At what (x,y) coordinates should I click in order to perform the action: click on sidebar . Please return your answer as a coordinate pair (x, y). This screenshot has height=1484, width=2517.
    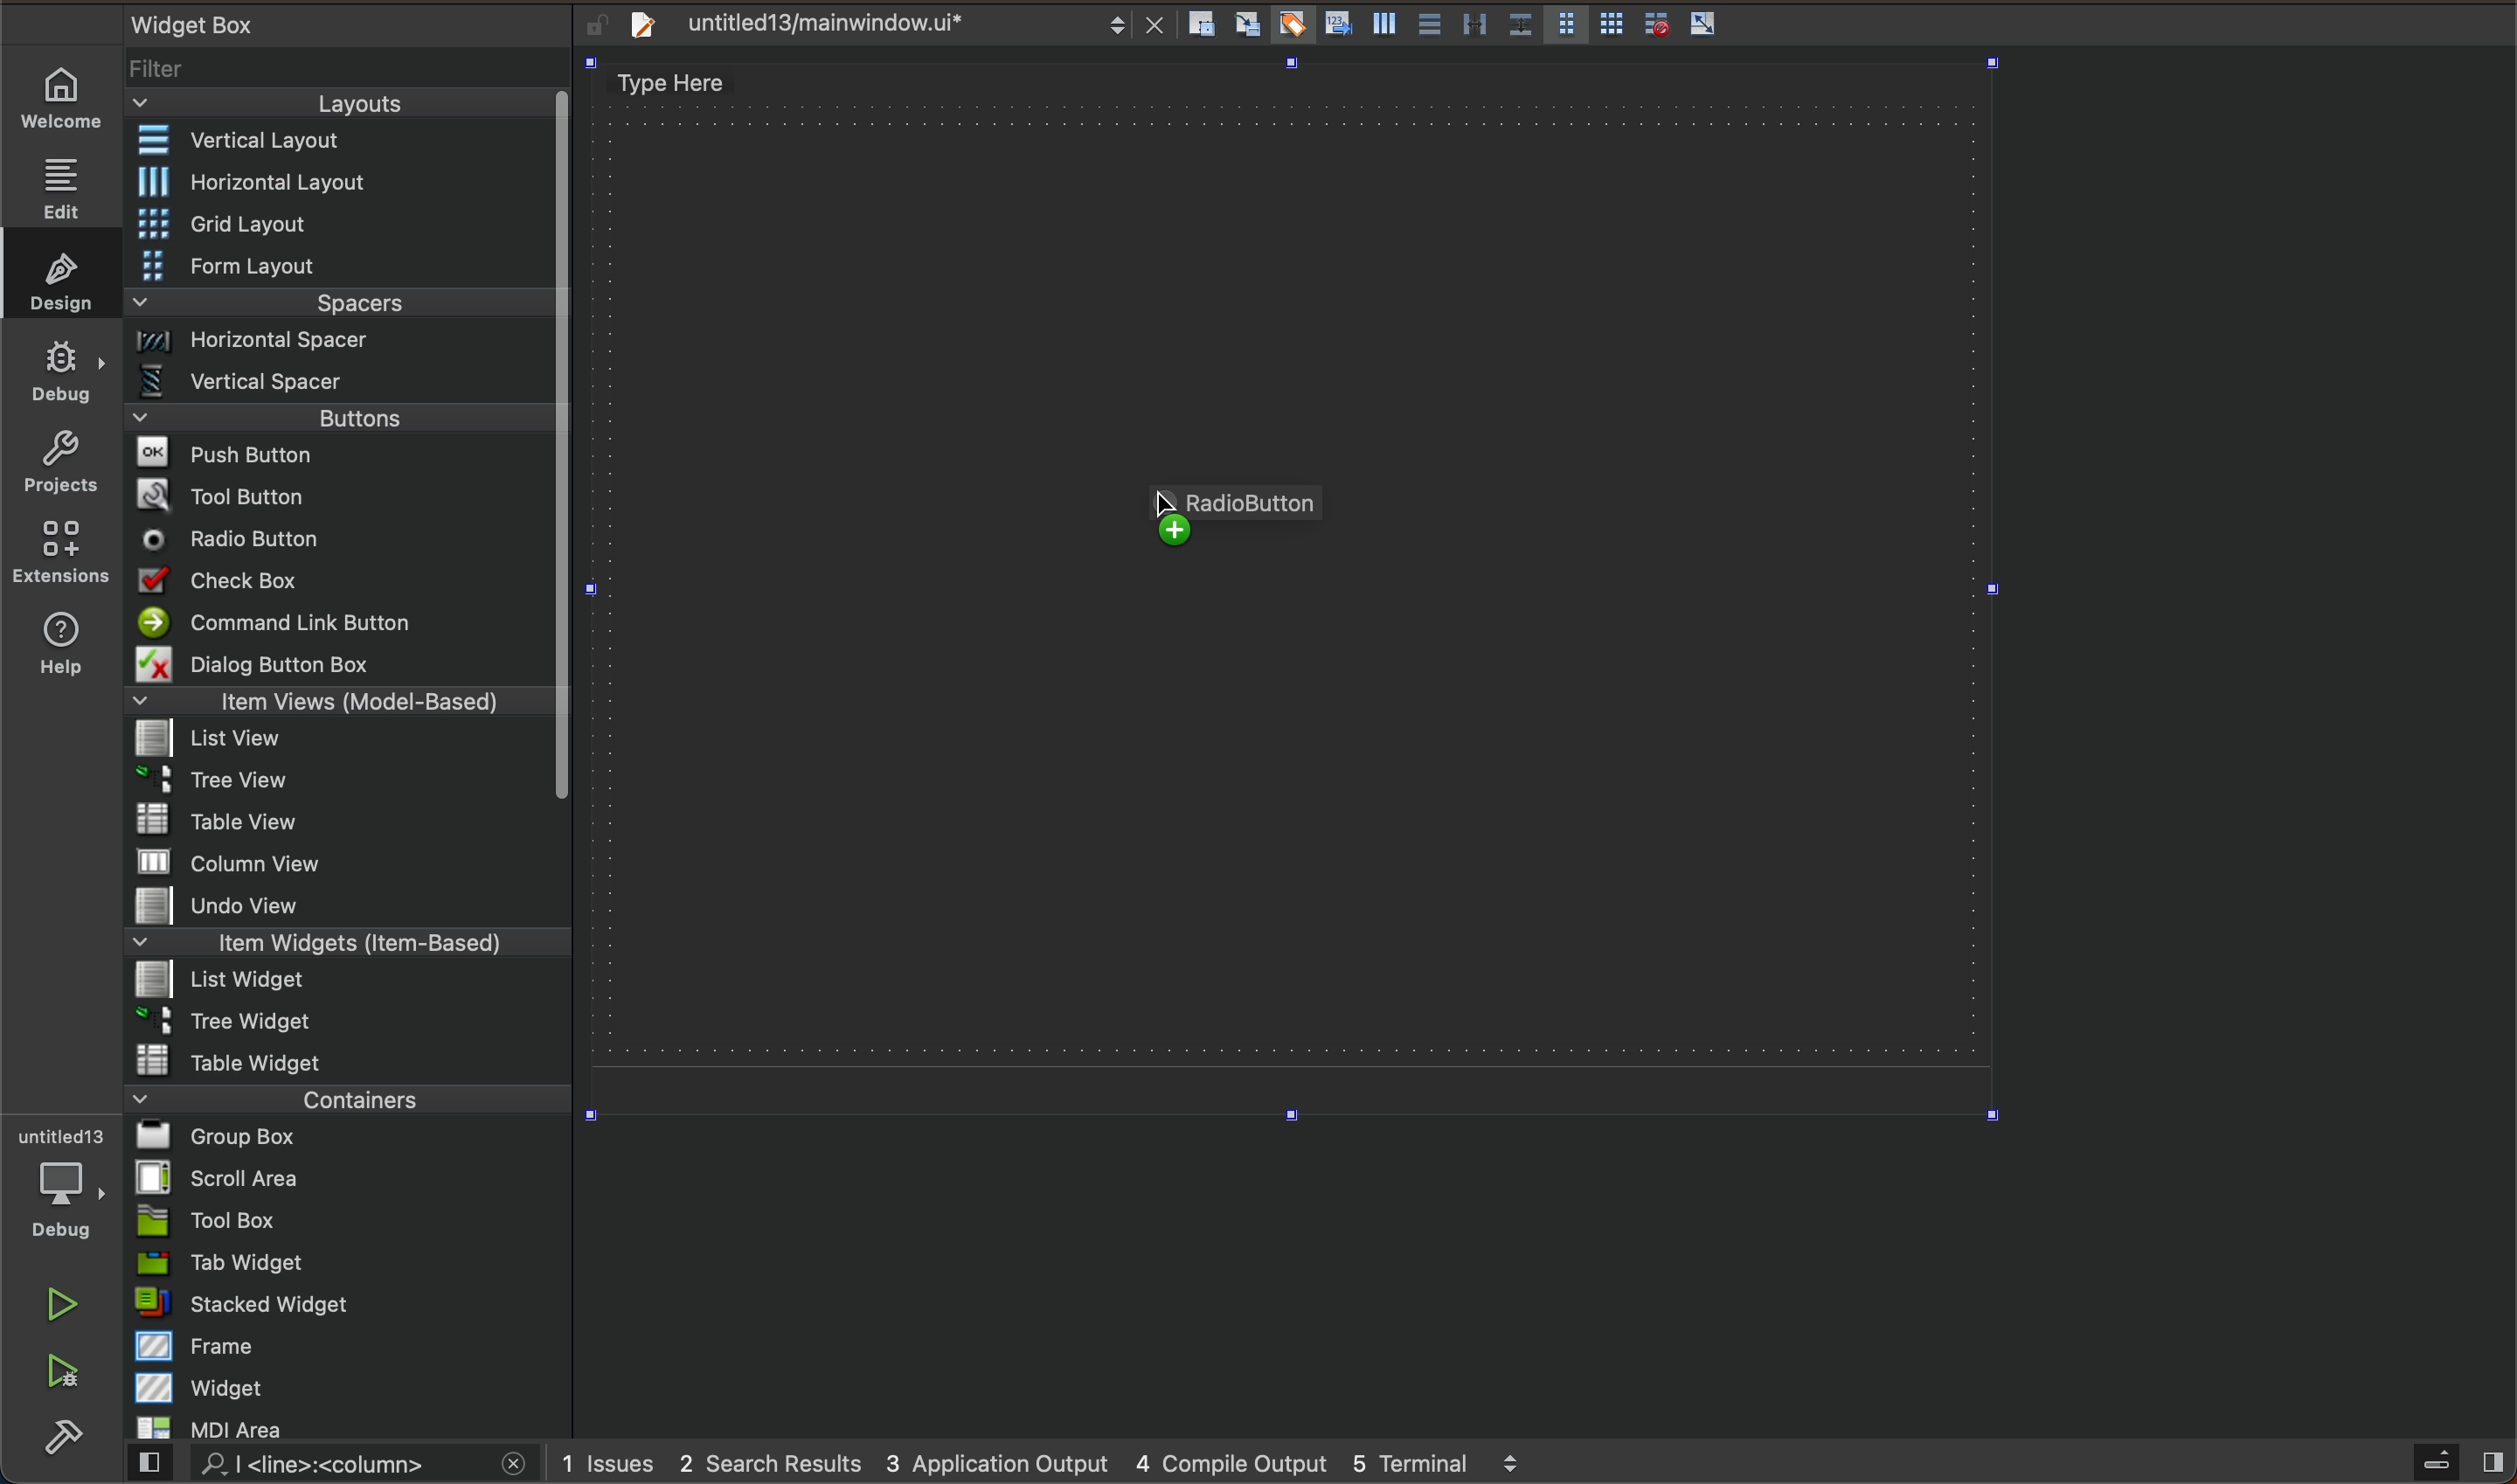
    Looking at the image, I should click on (2440, 1463).